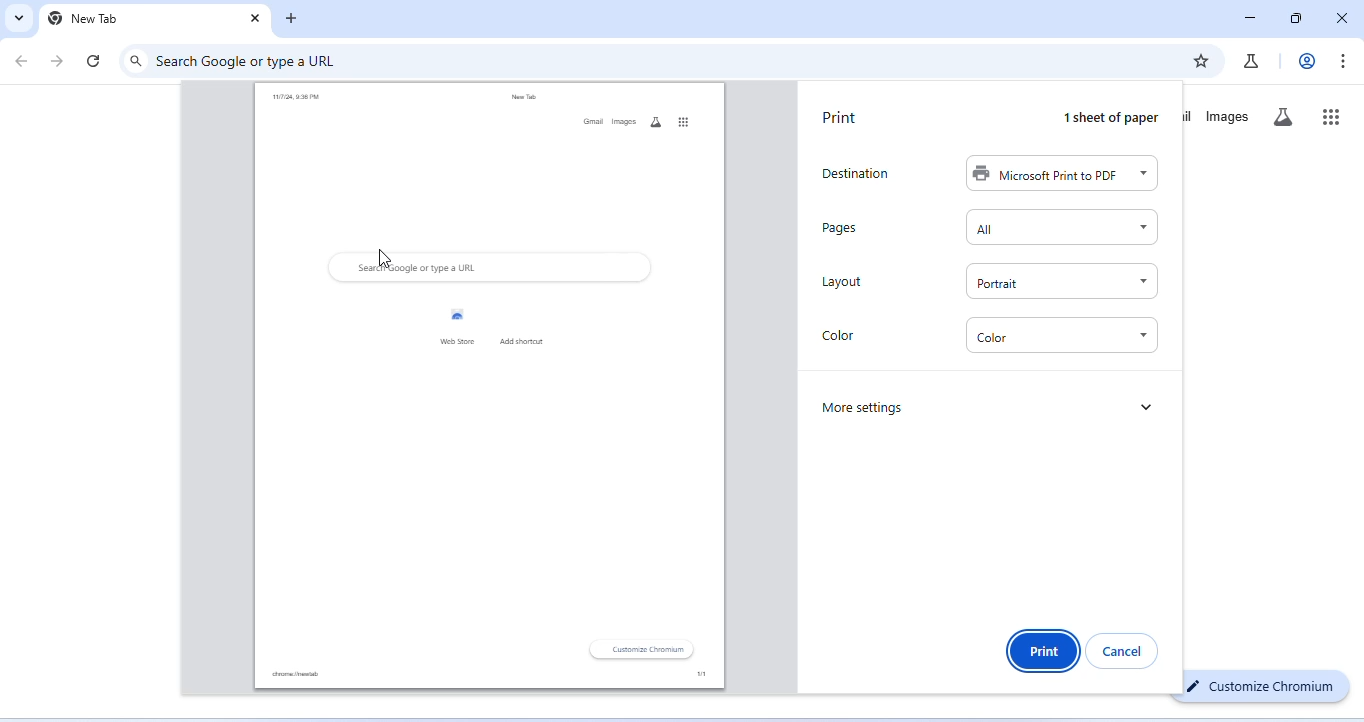 Image resolution: width=1364 pixels, height=722 pixels. What do you see at coordinates (1123, 651) in the screenshot?
I see `cancel` at bounding box center [1123, 651].